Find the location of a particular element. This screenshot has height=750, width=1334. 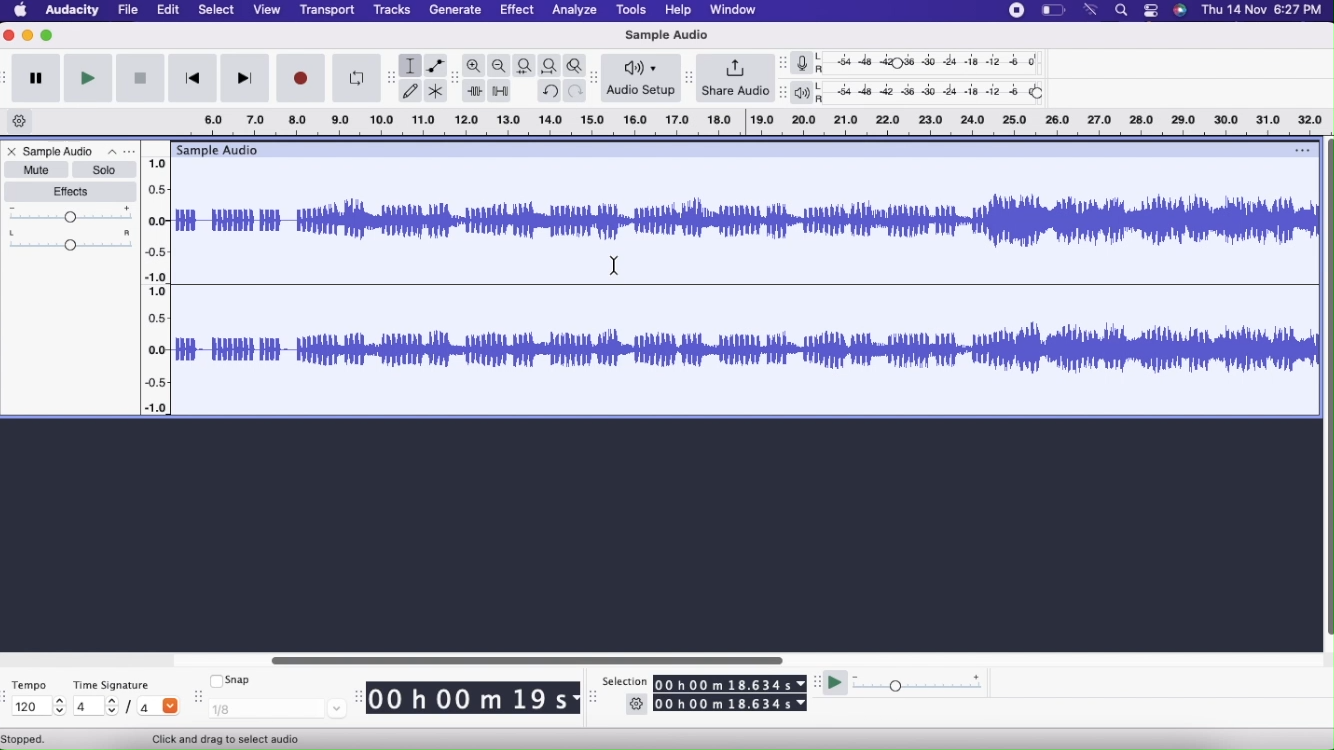

Home is located at coordinates (21, 10).